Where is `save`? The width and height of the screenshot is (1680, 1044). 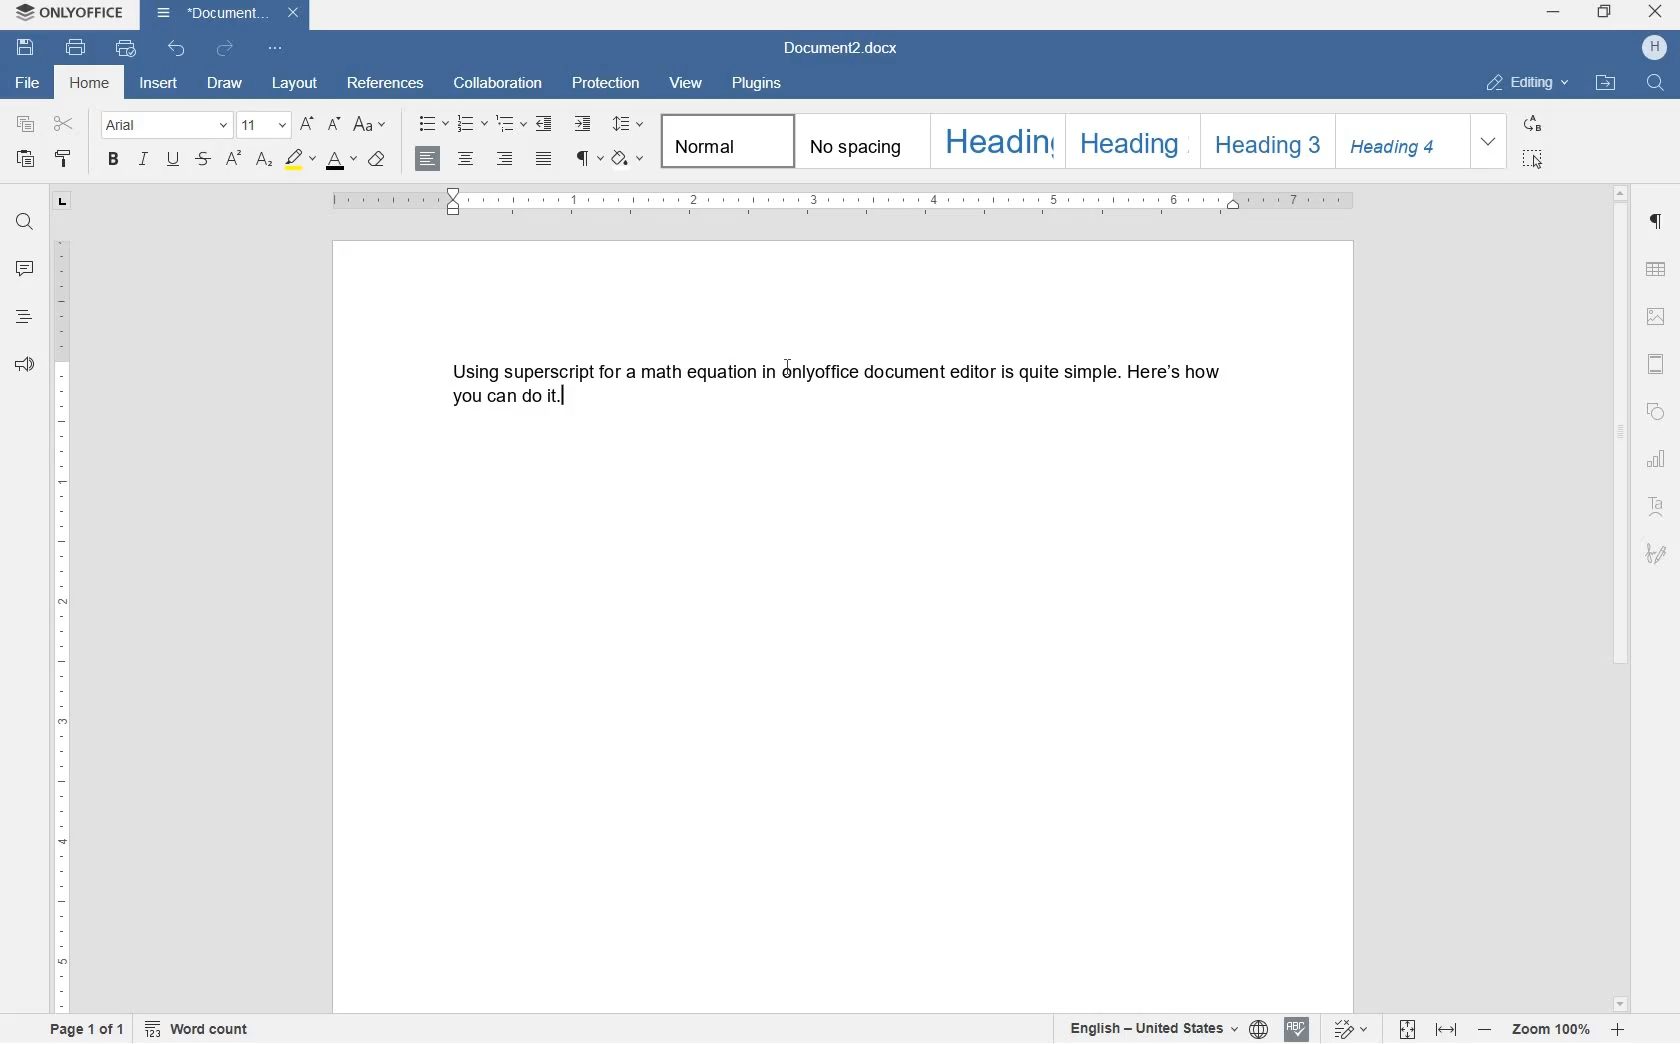
save is located at coordinates (28, 48).